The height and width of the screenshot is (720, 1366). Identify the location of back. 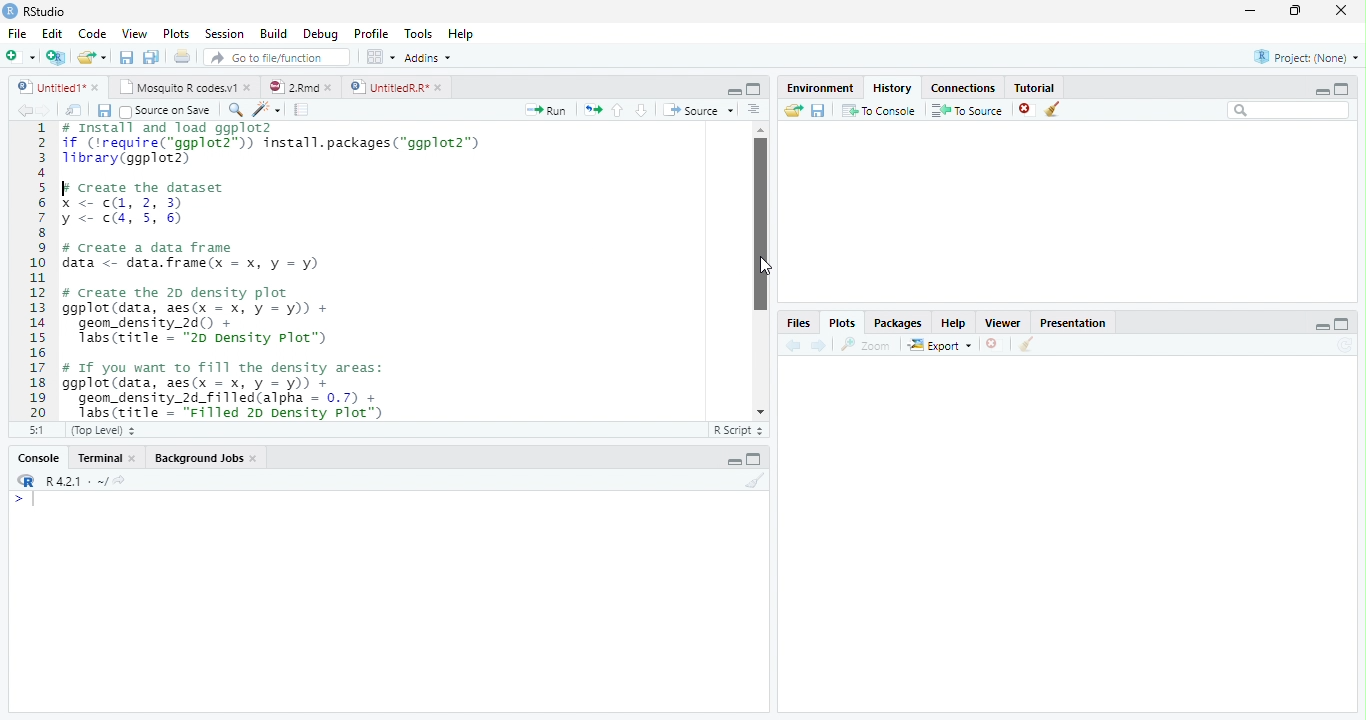
(790, 345).